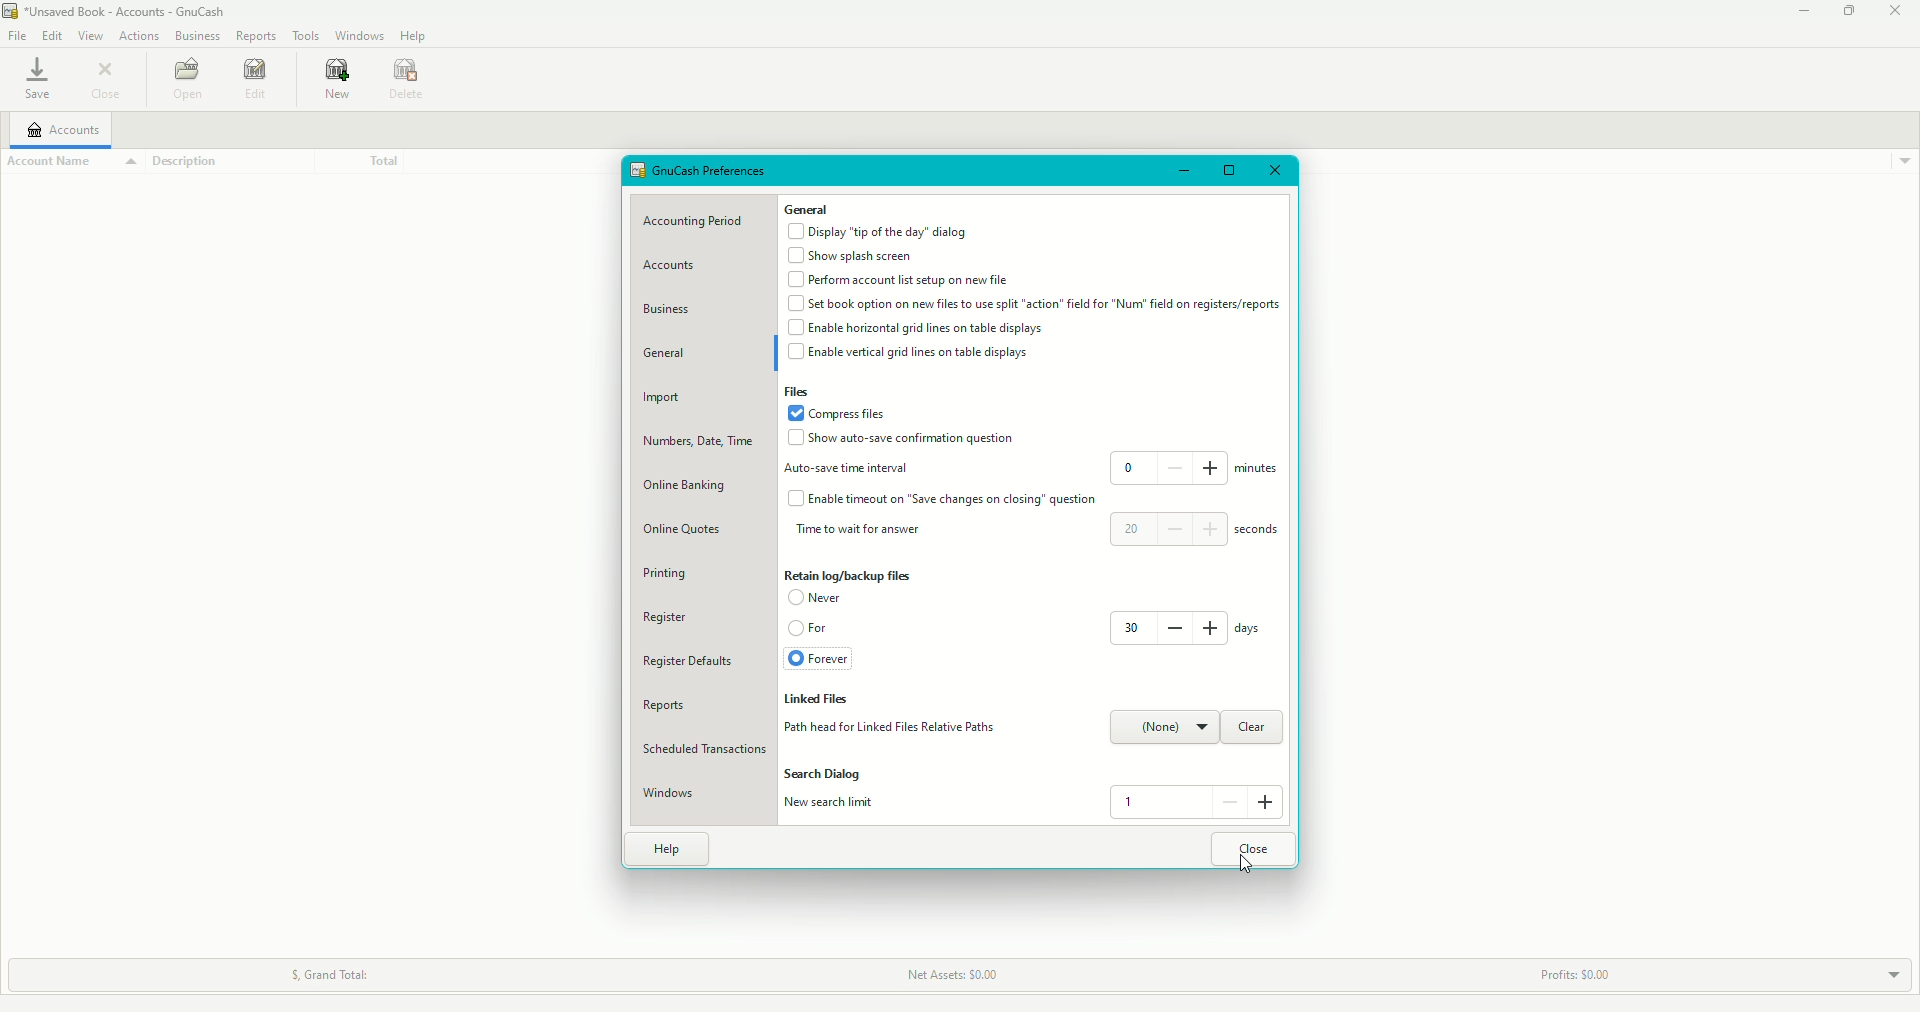 The height and width of the screenshot is (1012, 1920). Describe the element at coordinates (257, 34) in the screenshot. I see `Reports` at that location.